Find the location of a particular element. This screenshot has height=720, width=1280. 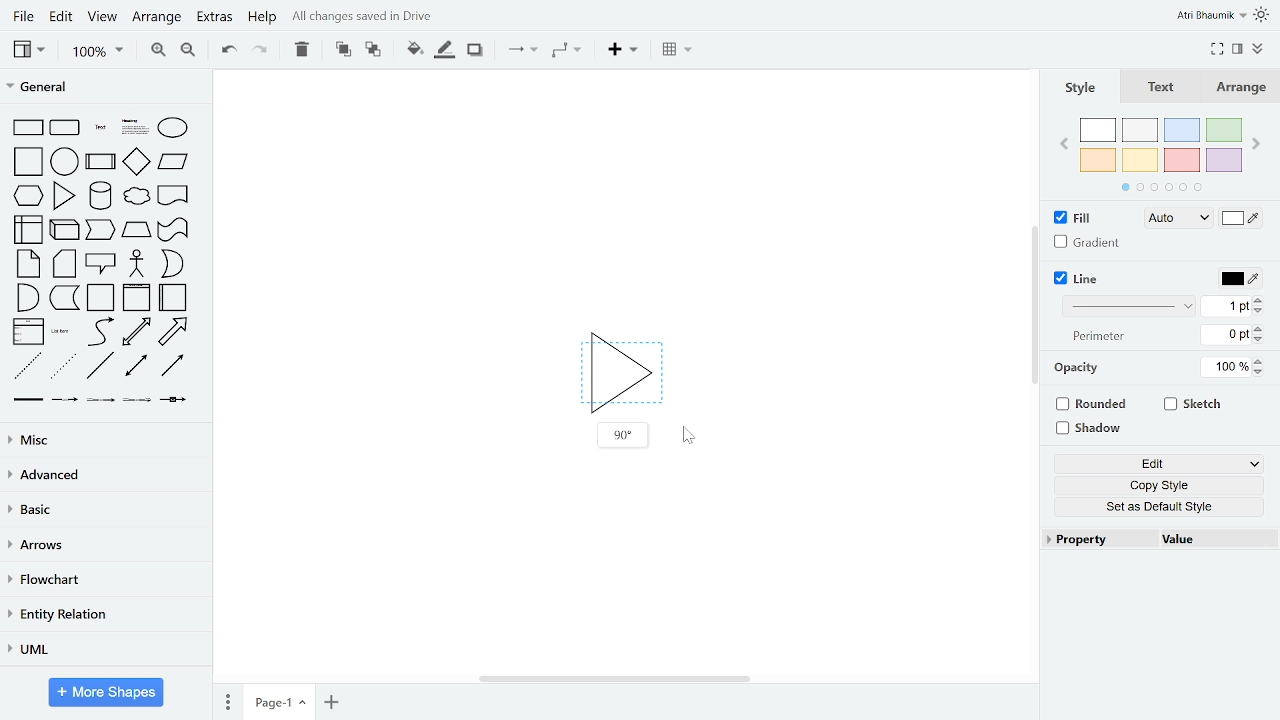

arrows is located at coordinates (103, 546).